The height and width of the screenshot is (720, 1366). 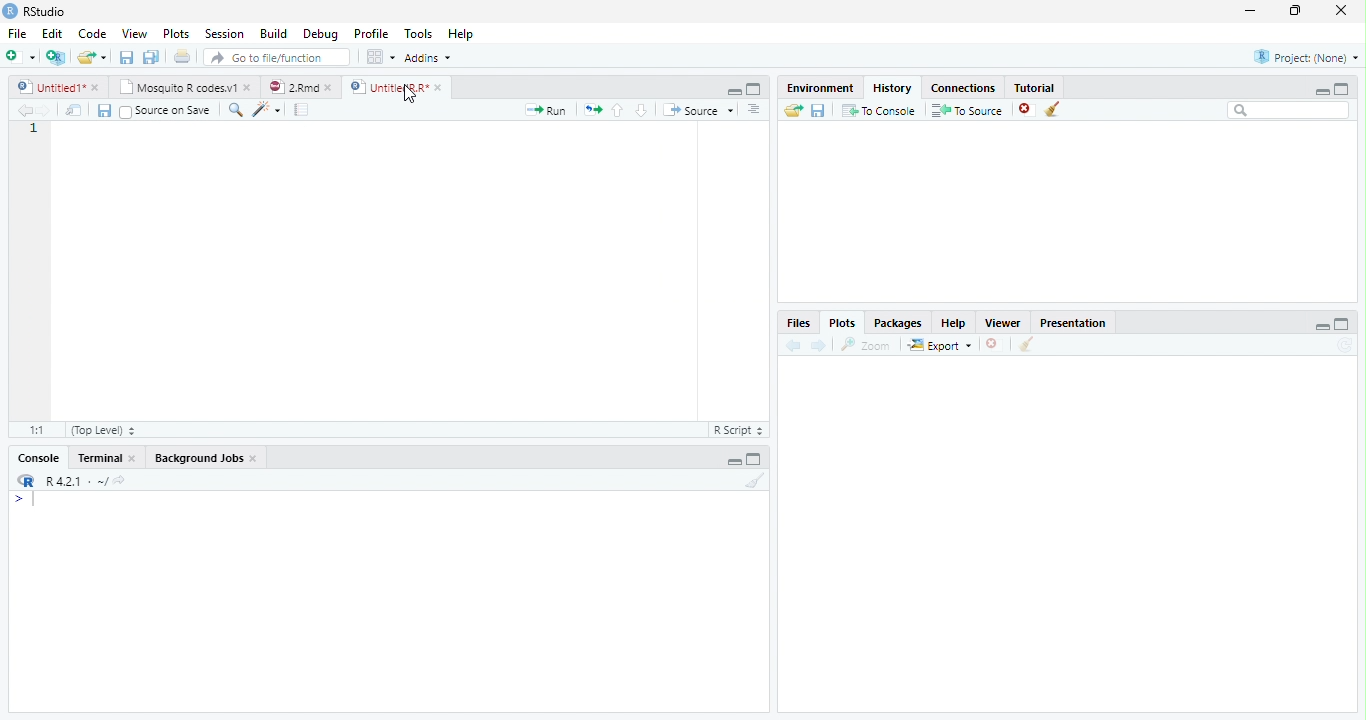 What do you see at coordinates (103, 110) in the screenshot?
I see `Save current document` at bounding box center [103, 110].